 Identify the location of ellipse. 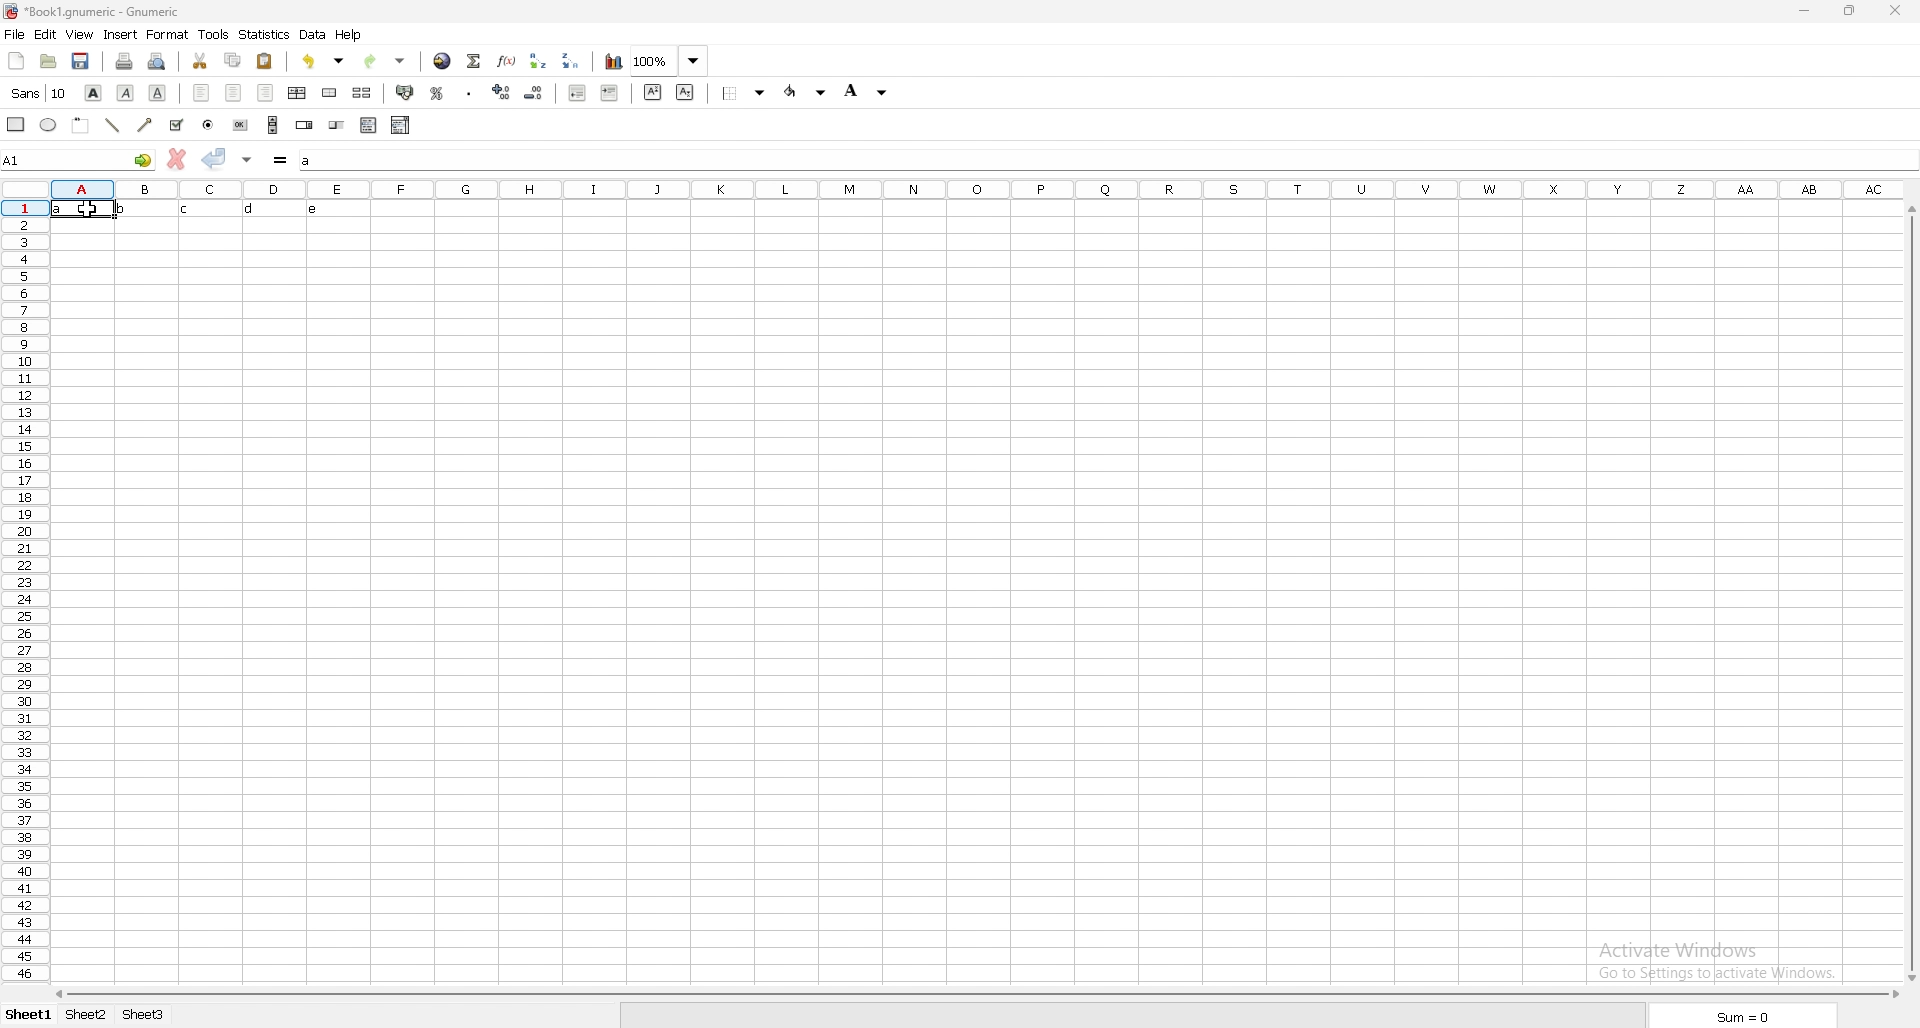
(48, 125).